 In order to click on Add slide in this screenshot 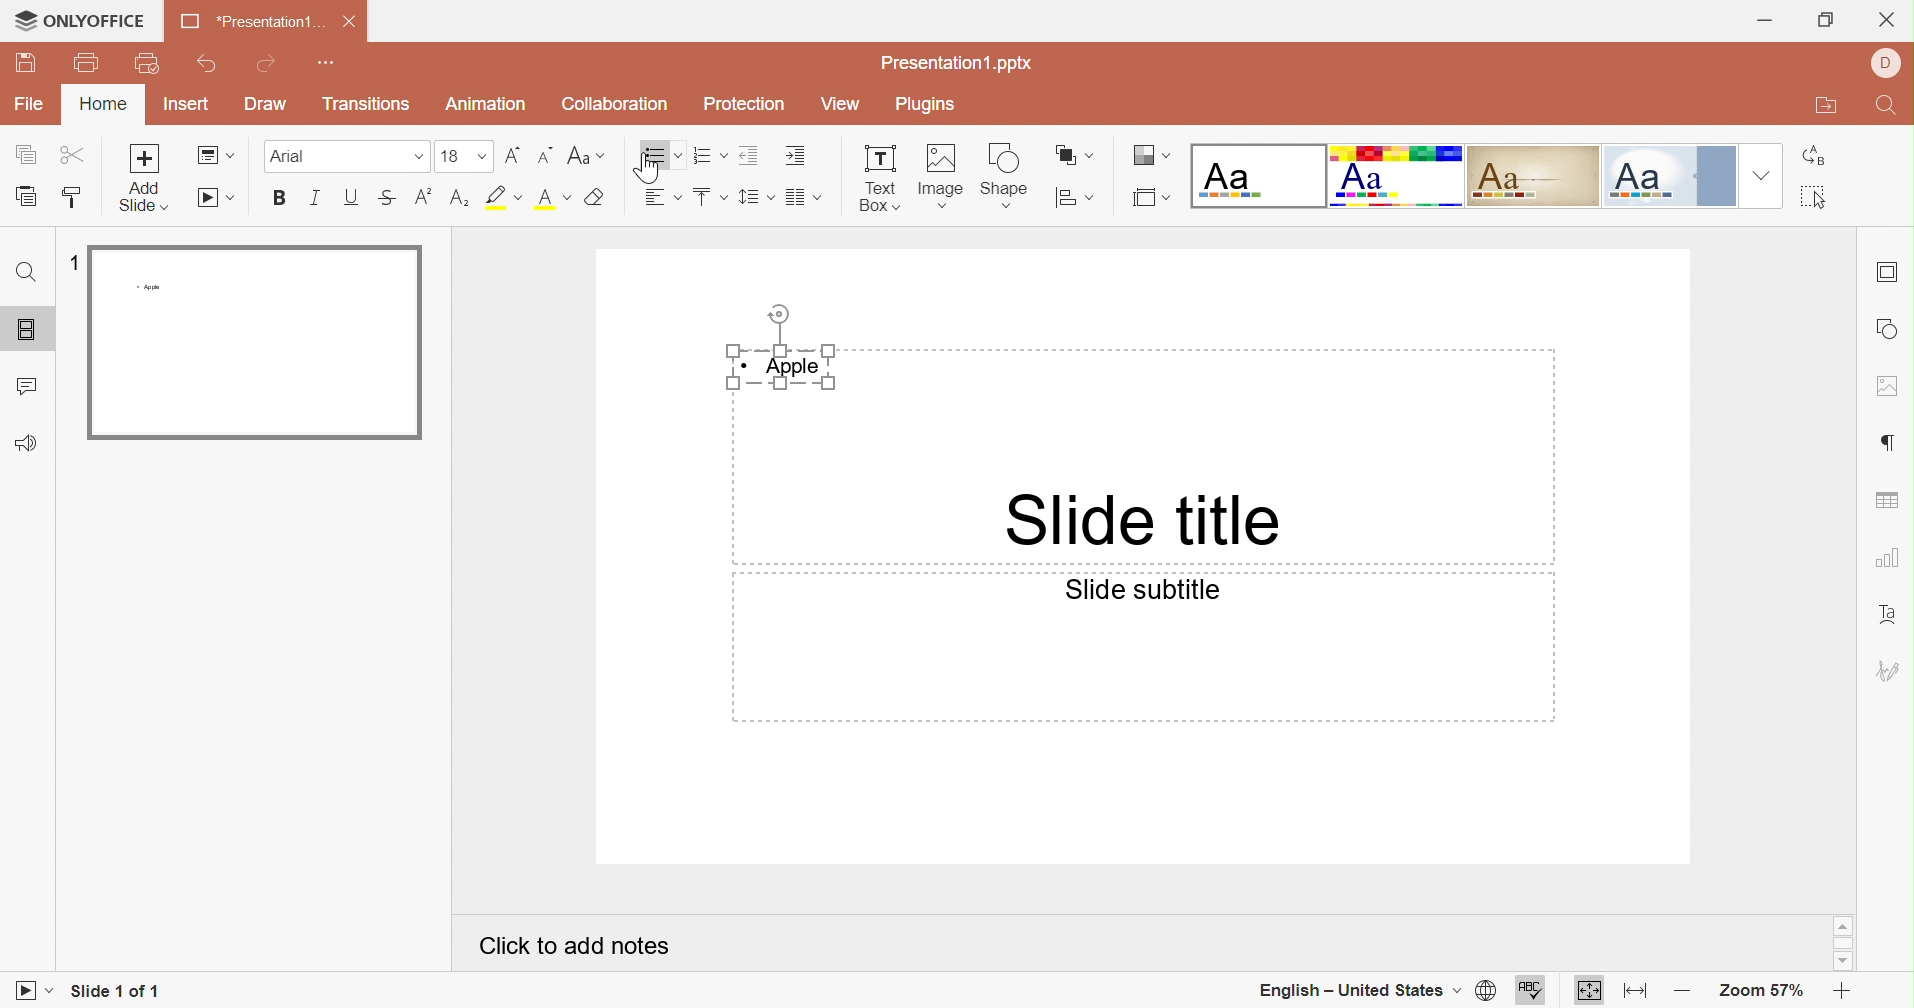, I will do `click(145, 177)`.